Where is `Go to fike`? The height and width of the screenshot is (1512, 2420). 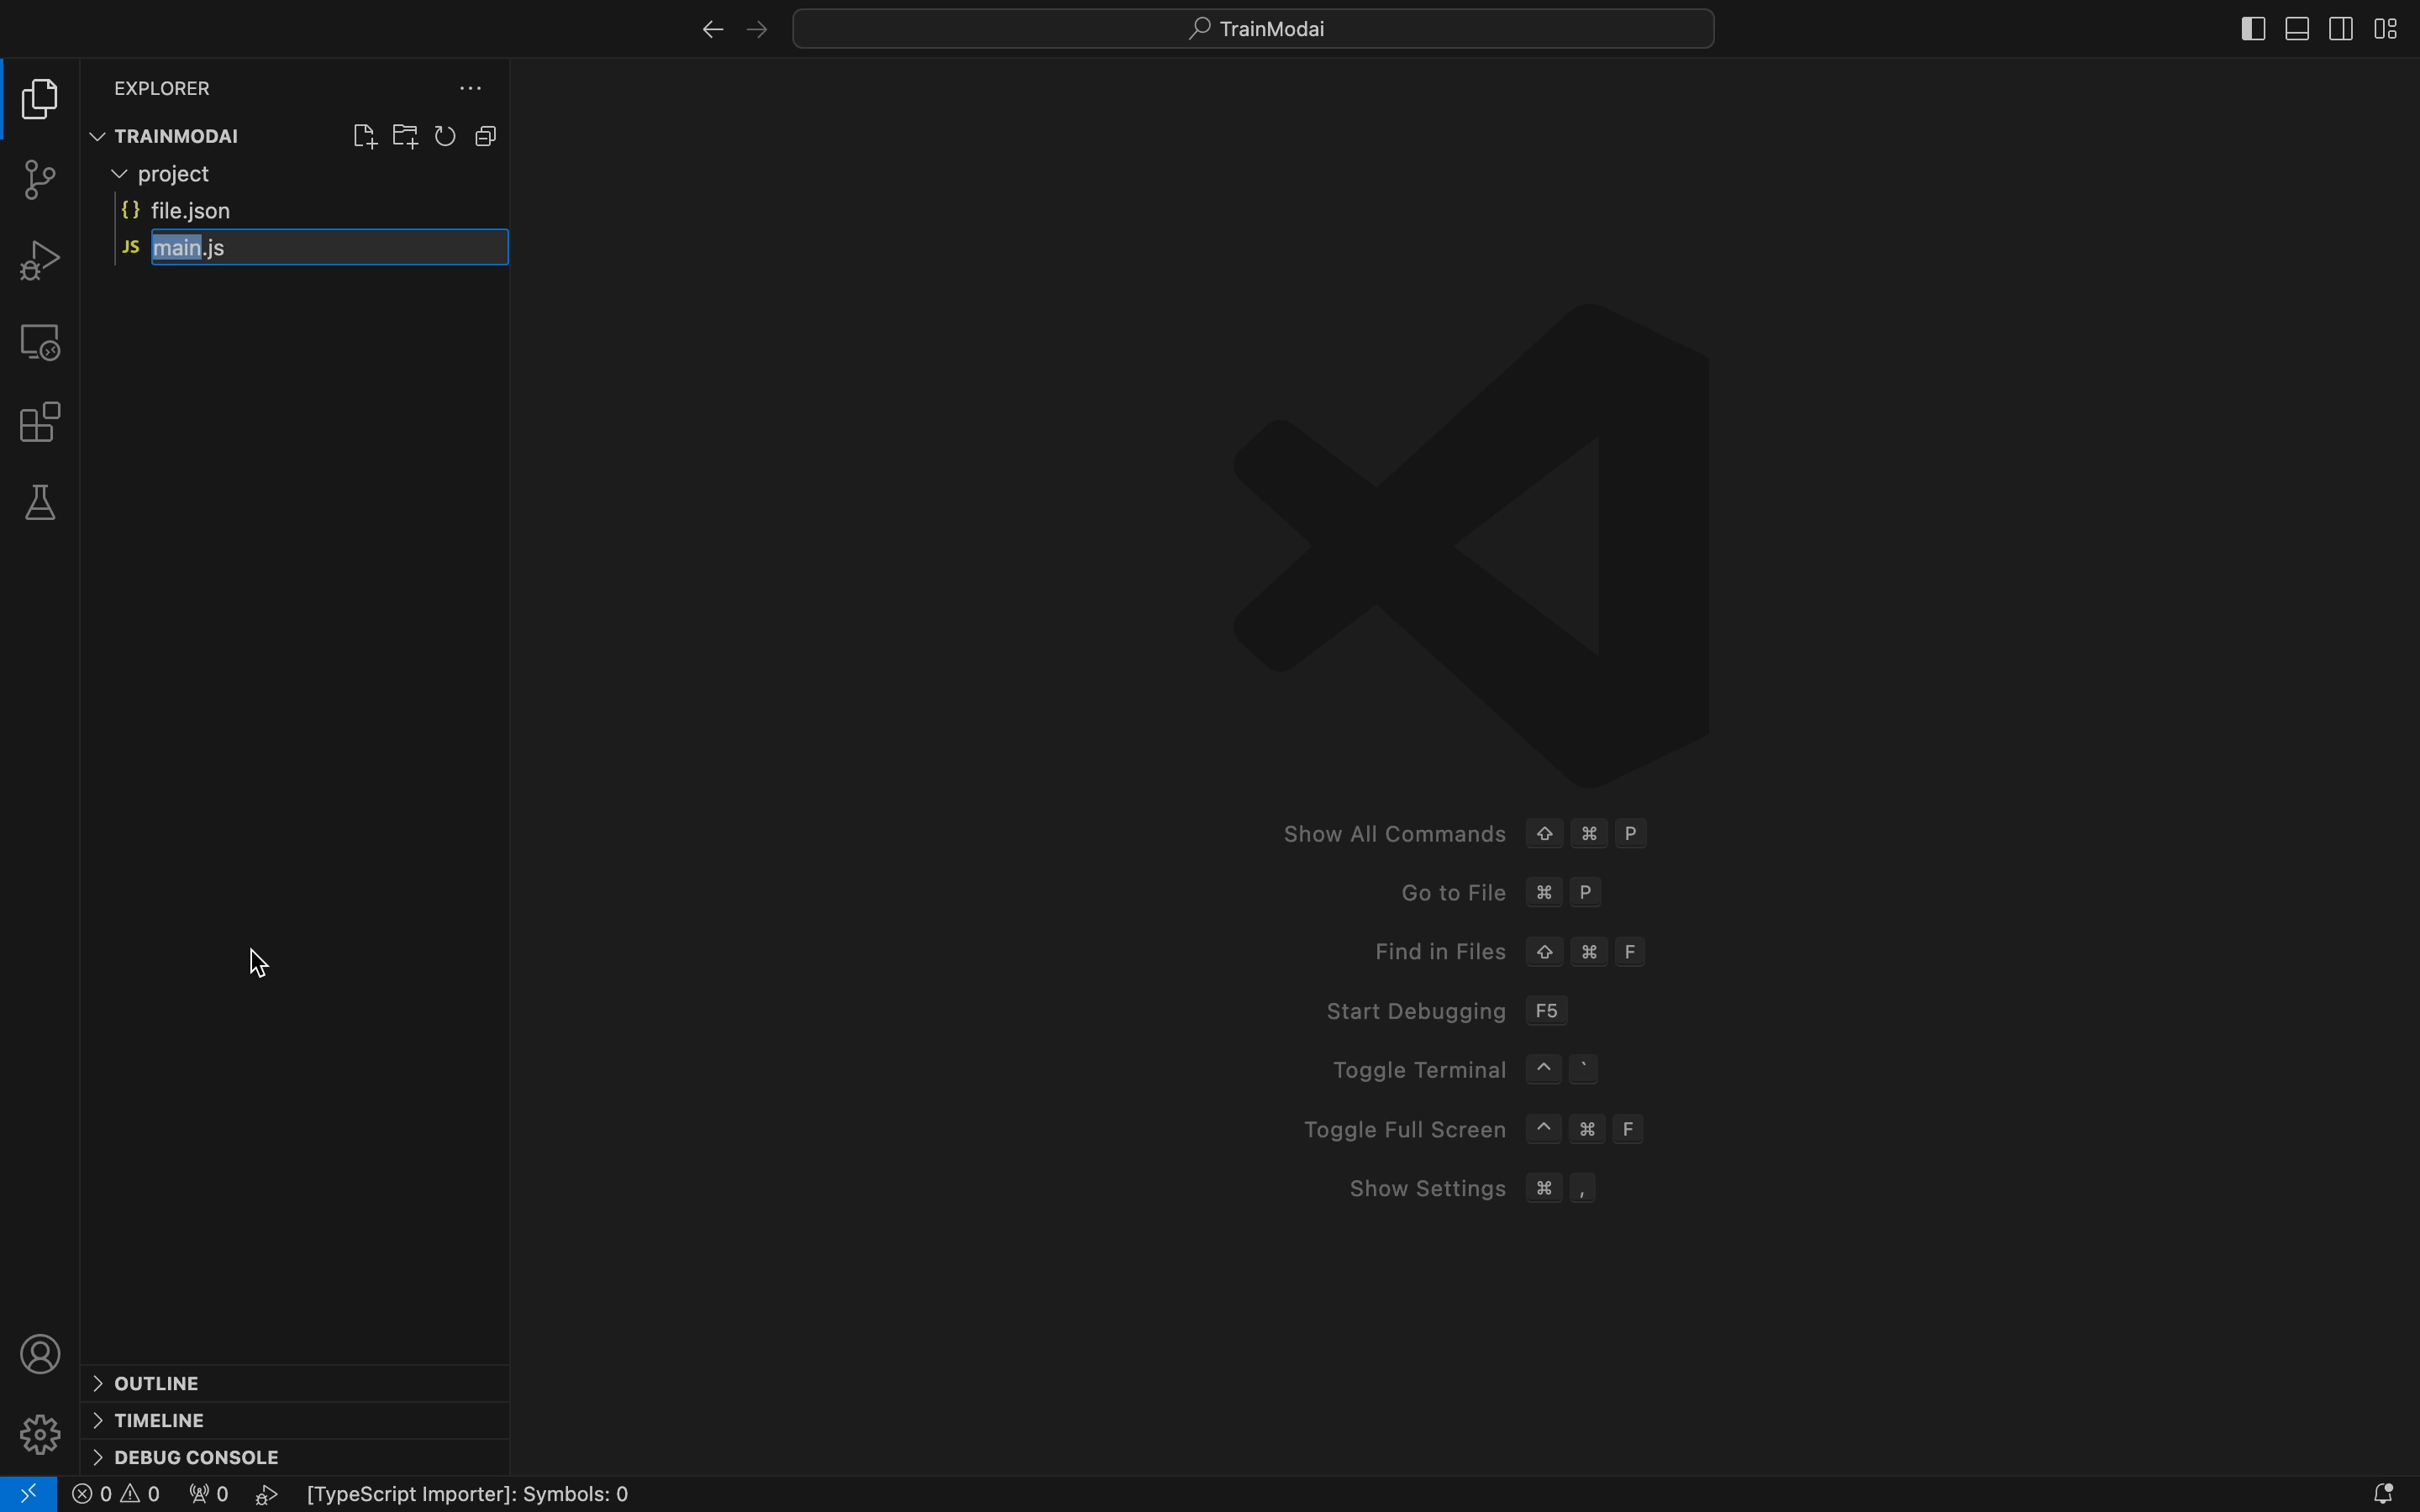 Go to fike is located at coordinates (1500, 890).